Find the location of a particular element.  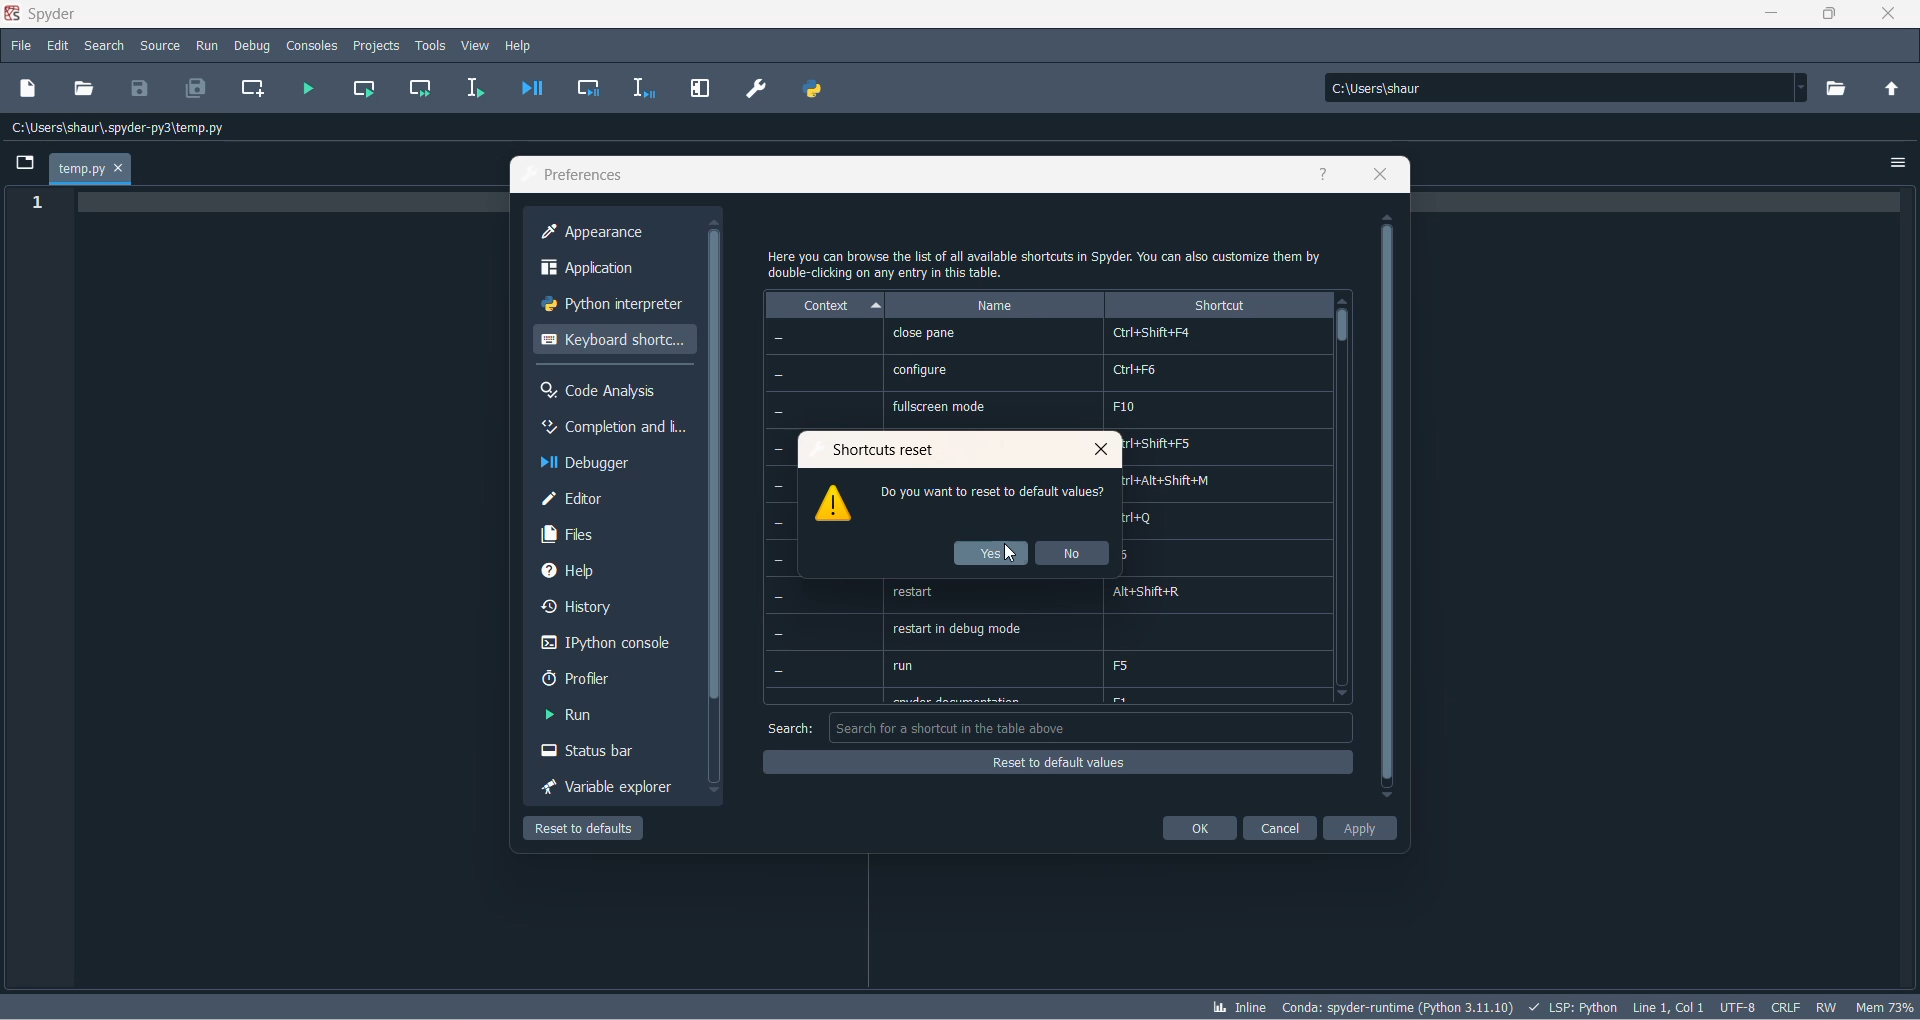

options is located at coordinates (1897, 163).